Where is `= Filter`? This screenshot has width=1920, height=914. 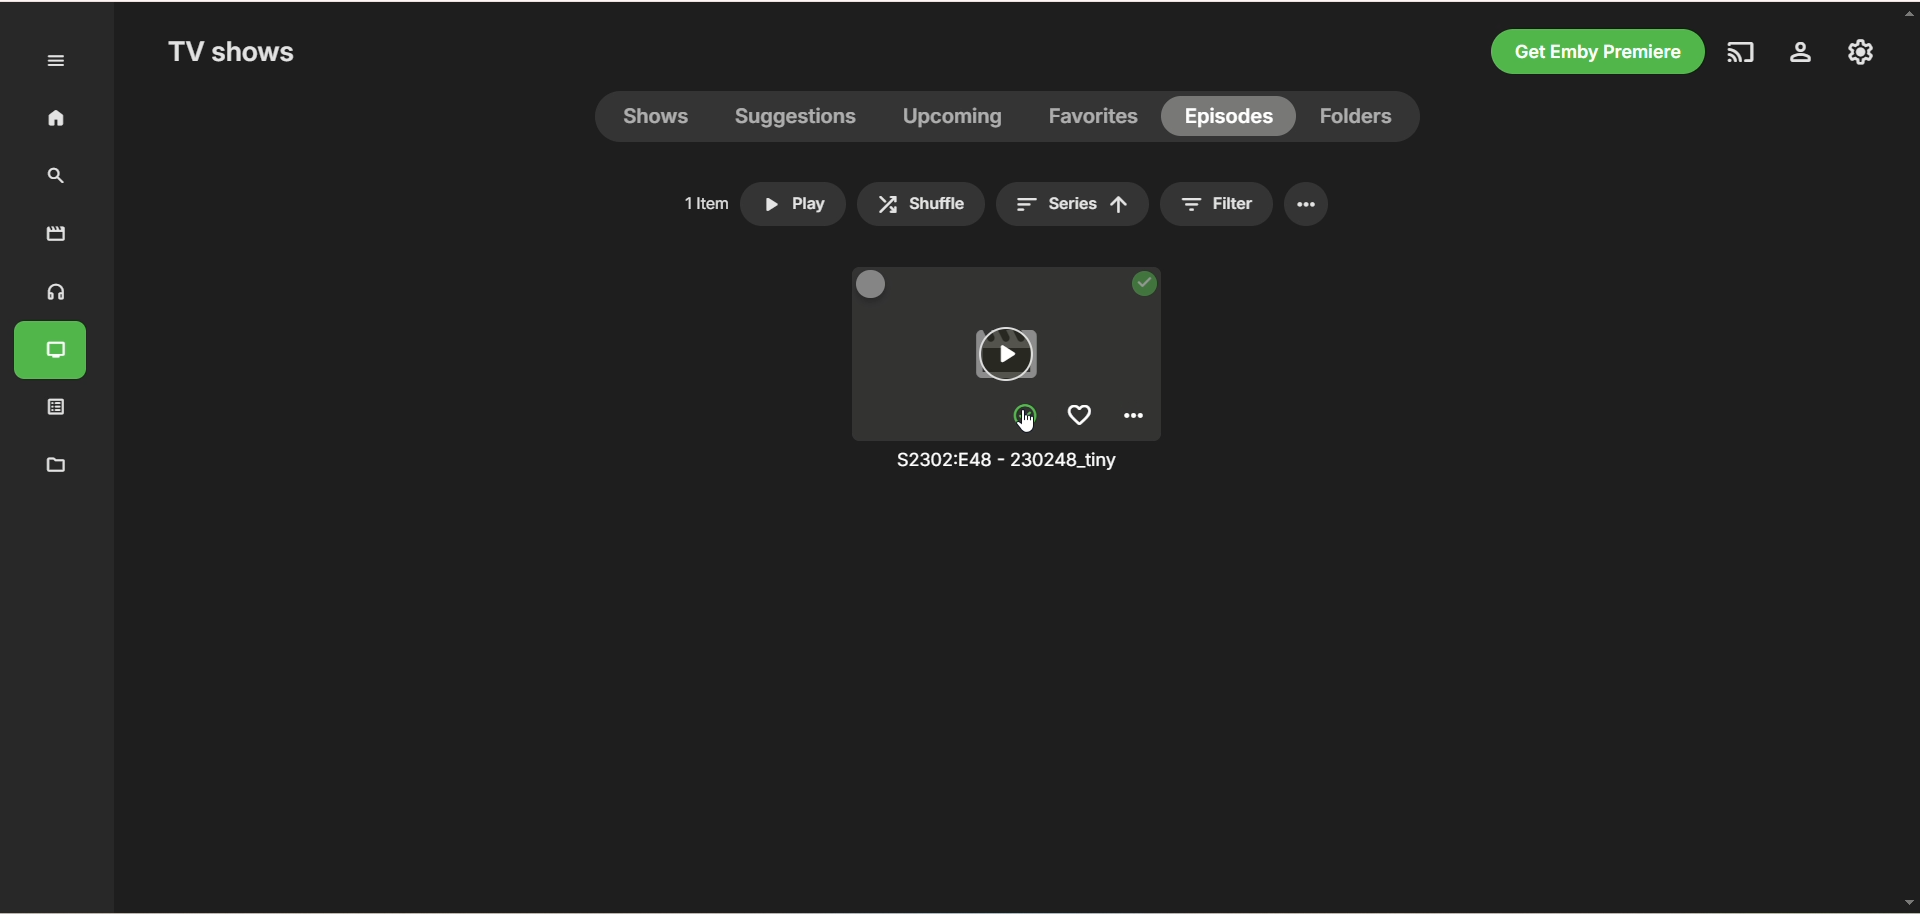
= Filter is located at coordinates (1226, 203).